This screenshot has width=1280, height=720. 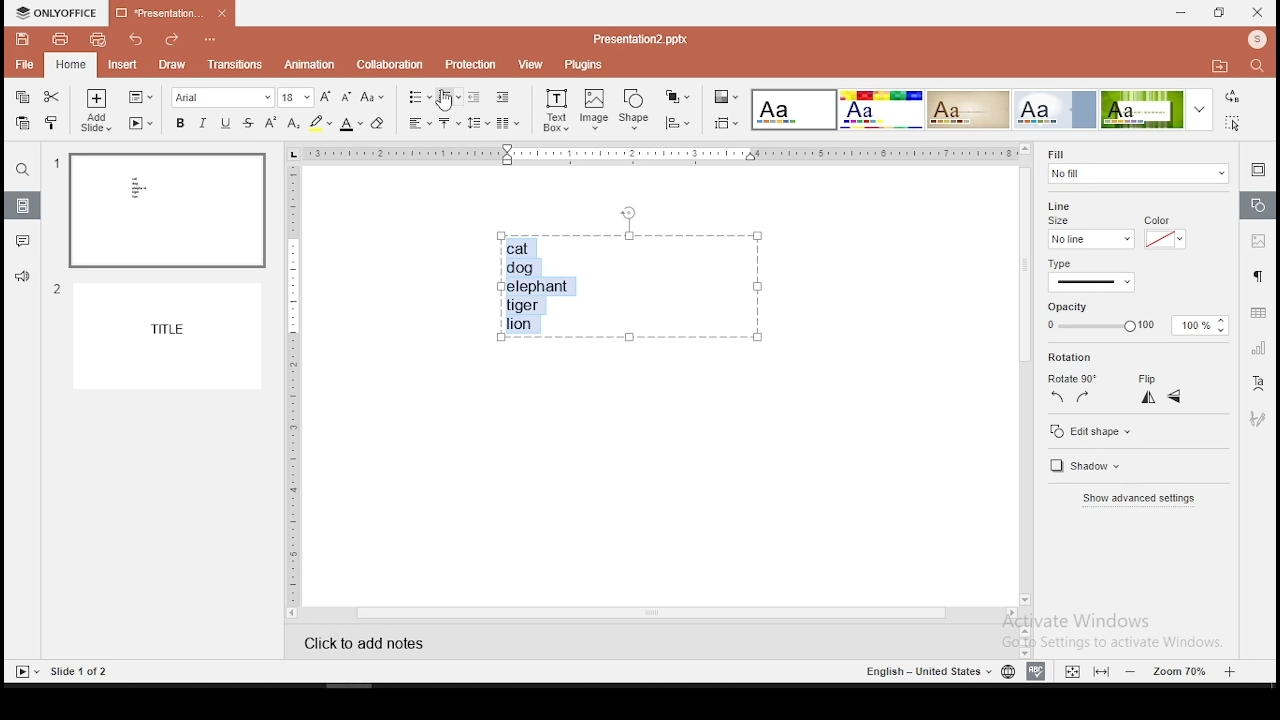 What do you see at coordinates (60, 39) in the screenshot?
I see `print file` at bounding box center [60, 39].